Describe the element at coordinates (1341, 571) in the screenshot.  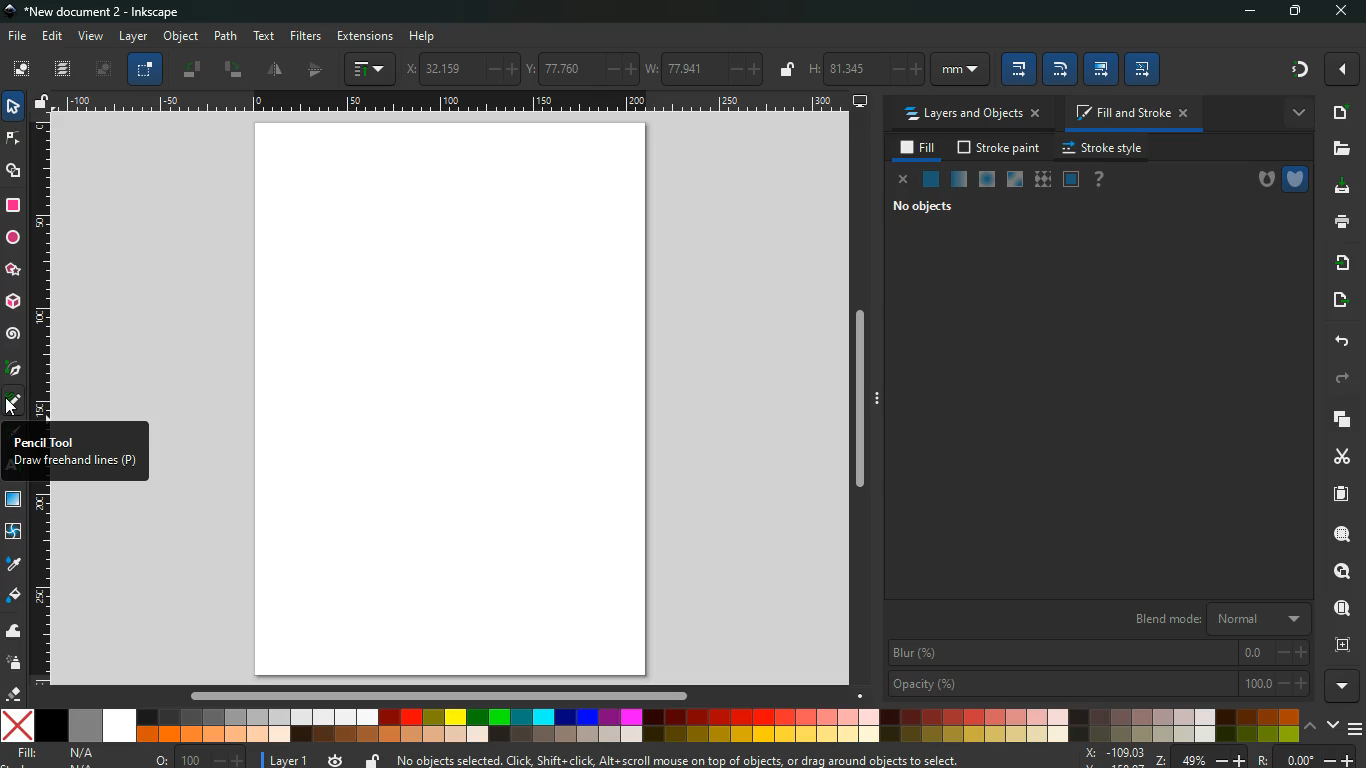
I see `look` at that location.